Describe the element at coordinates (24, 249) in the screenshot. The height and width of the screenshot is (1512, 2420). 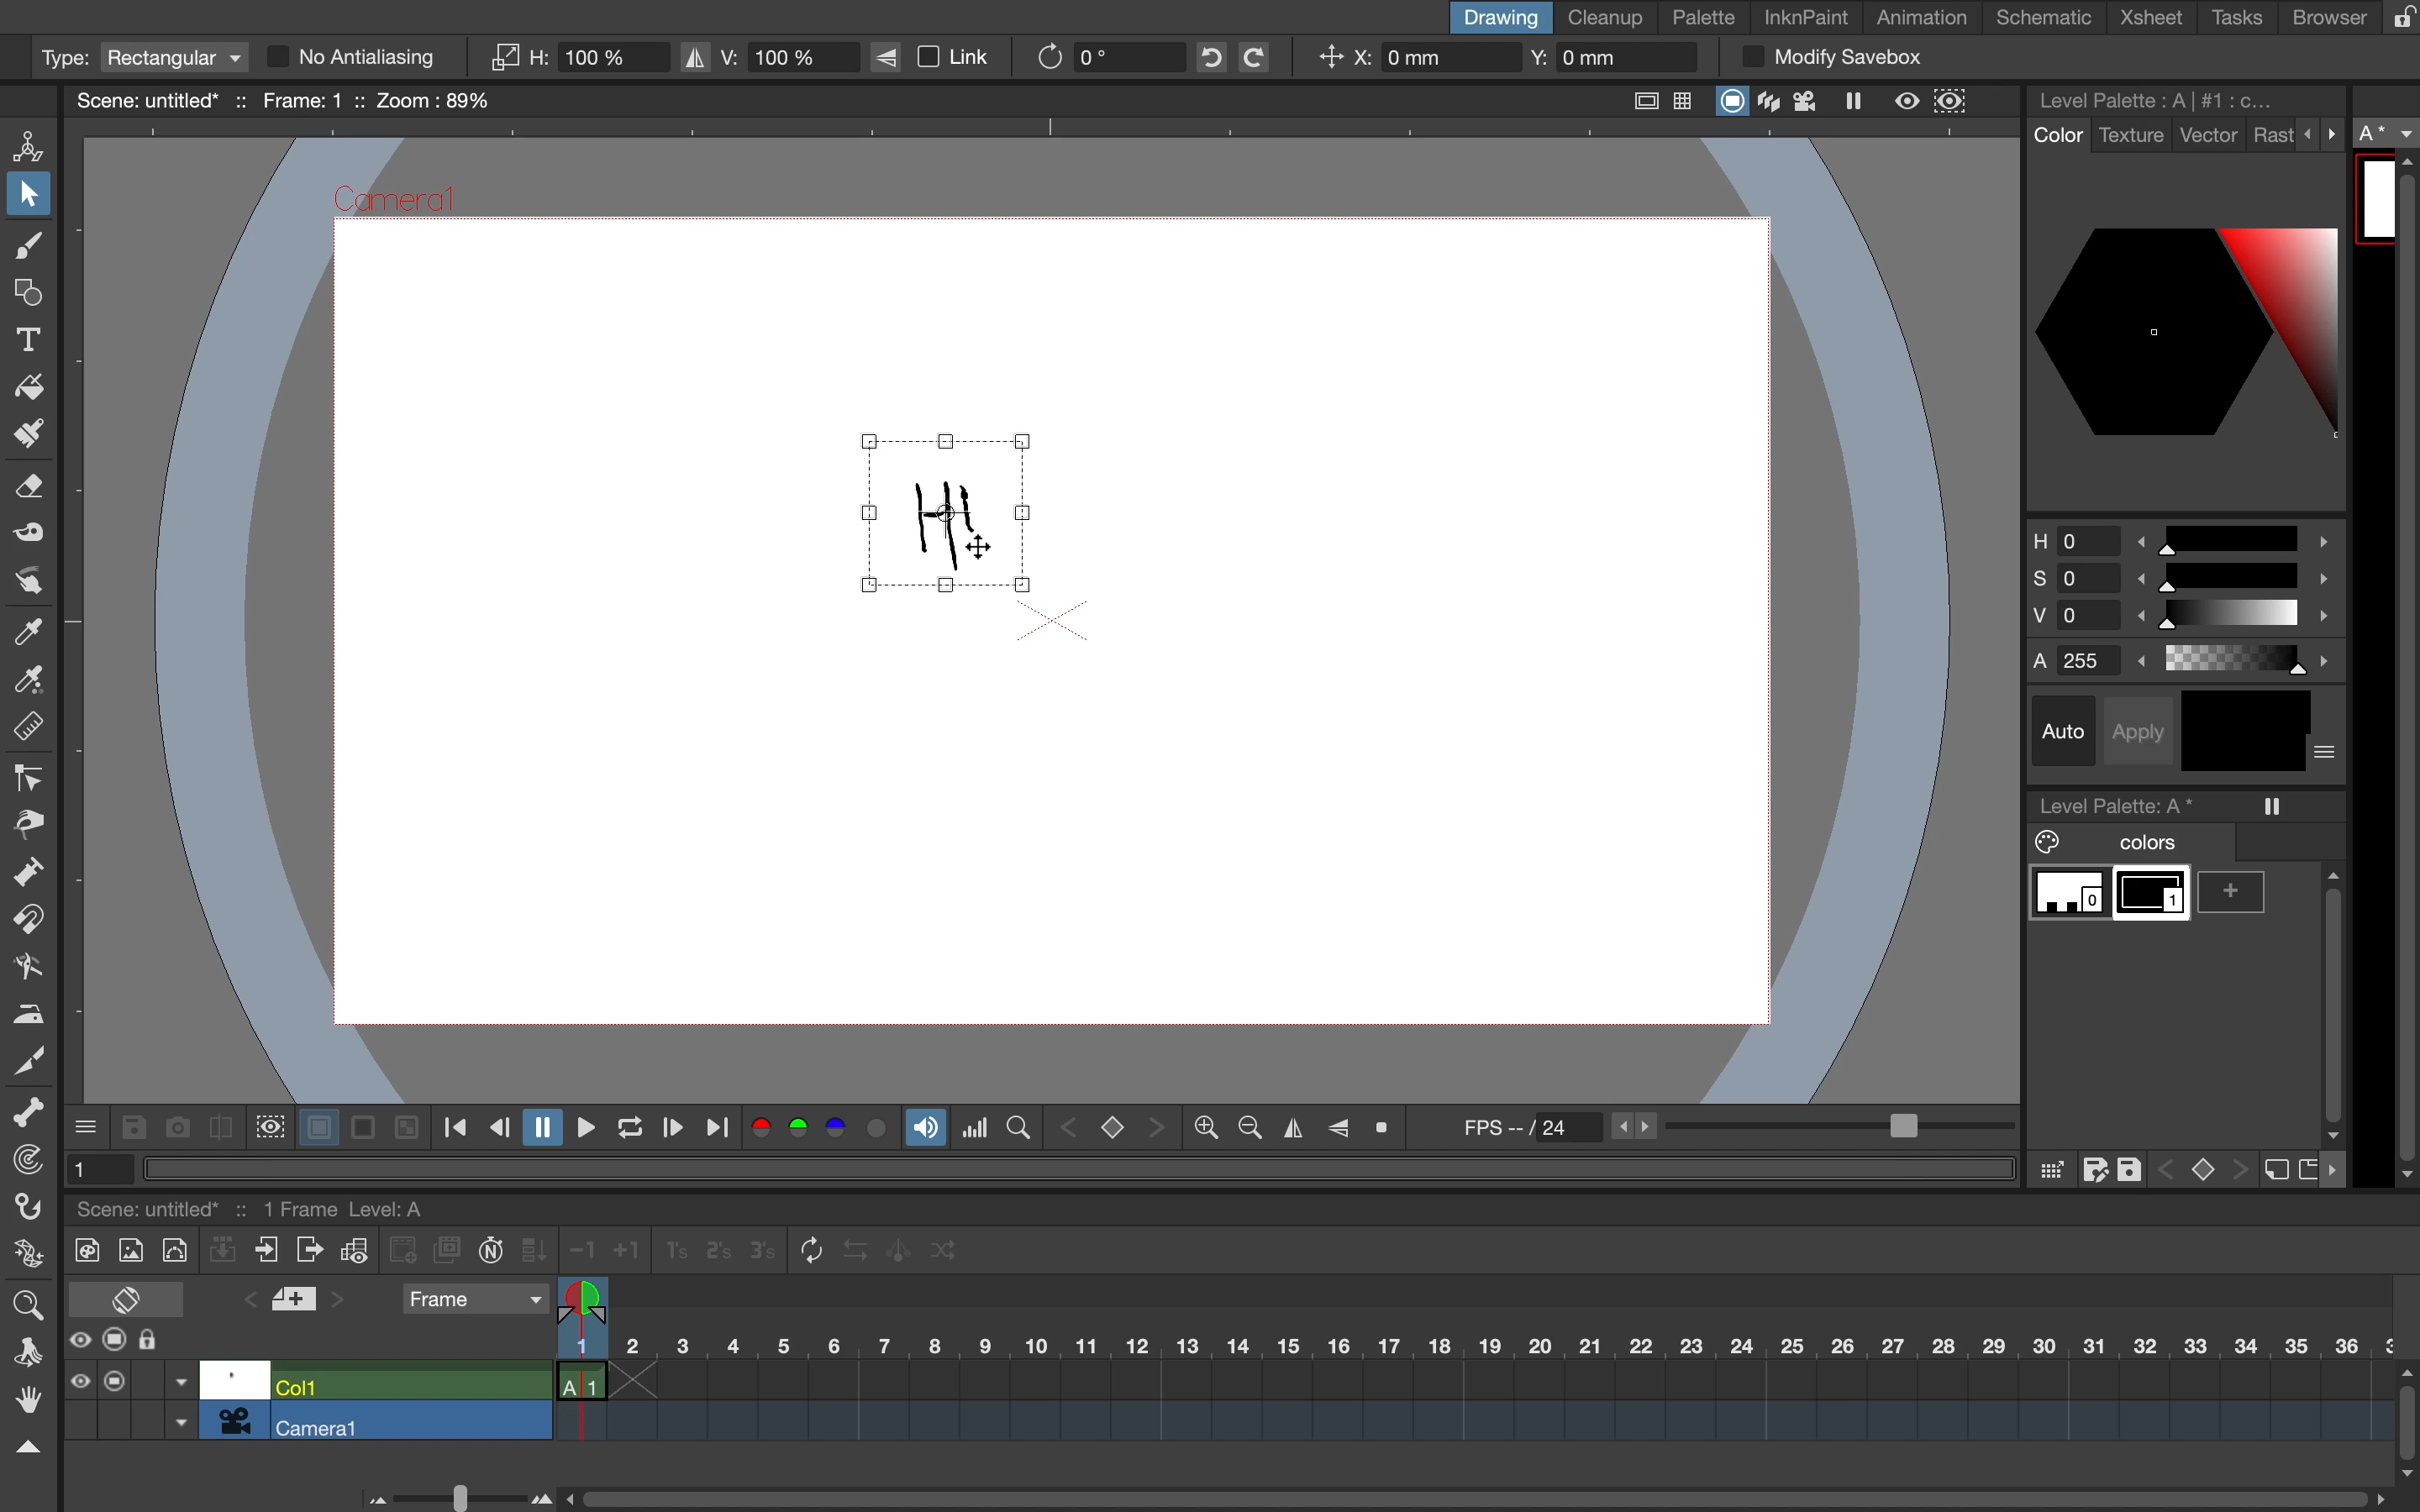
I see `brush tool` at that location.